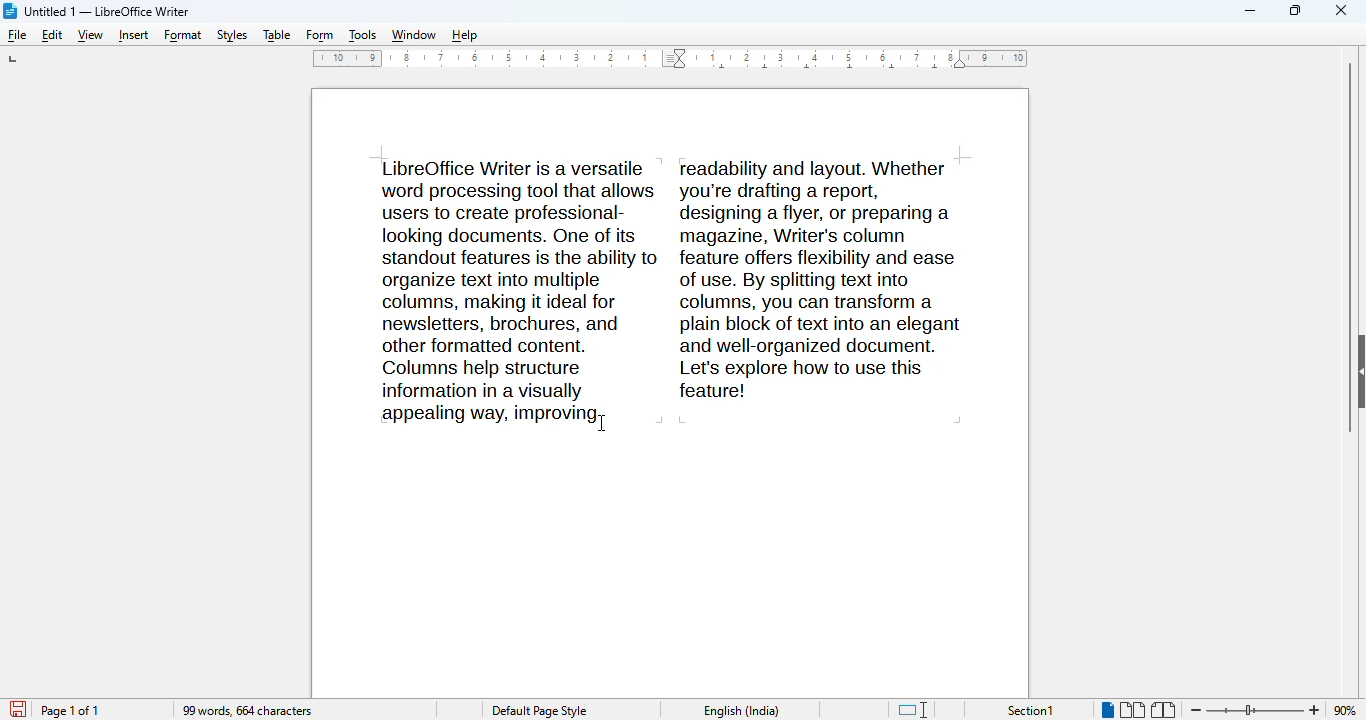 The width and height of the screenshot is (1366, 720). Describe the element at coordinates (805, 68) in the screenshot. I see `center tab` at that location.